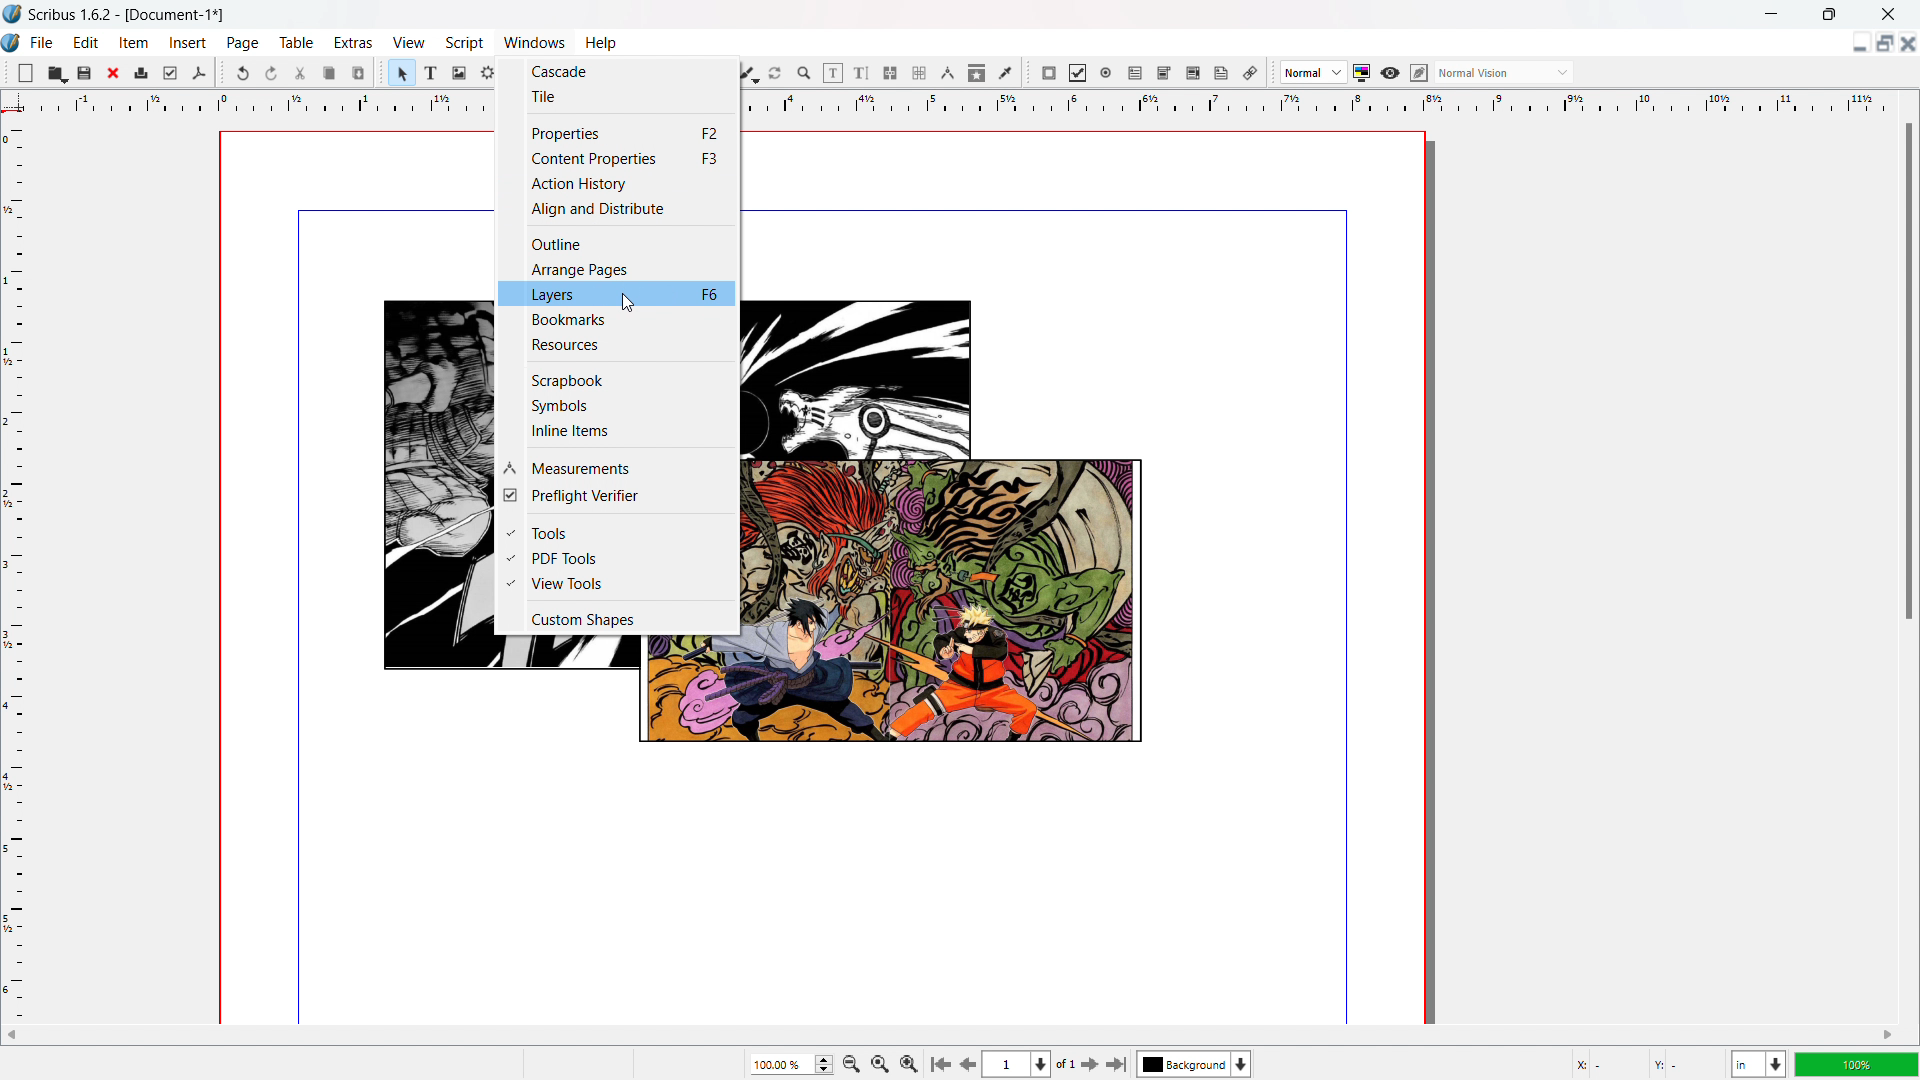  I want to click on properties, so click(618, 132).